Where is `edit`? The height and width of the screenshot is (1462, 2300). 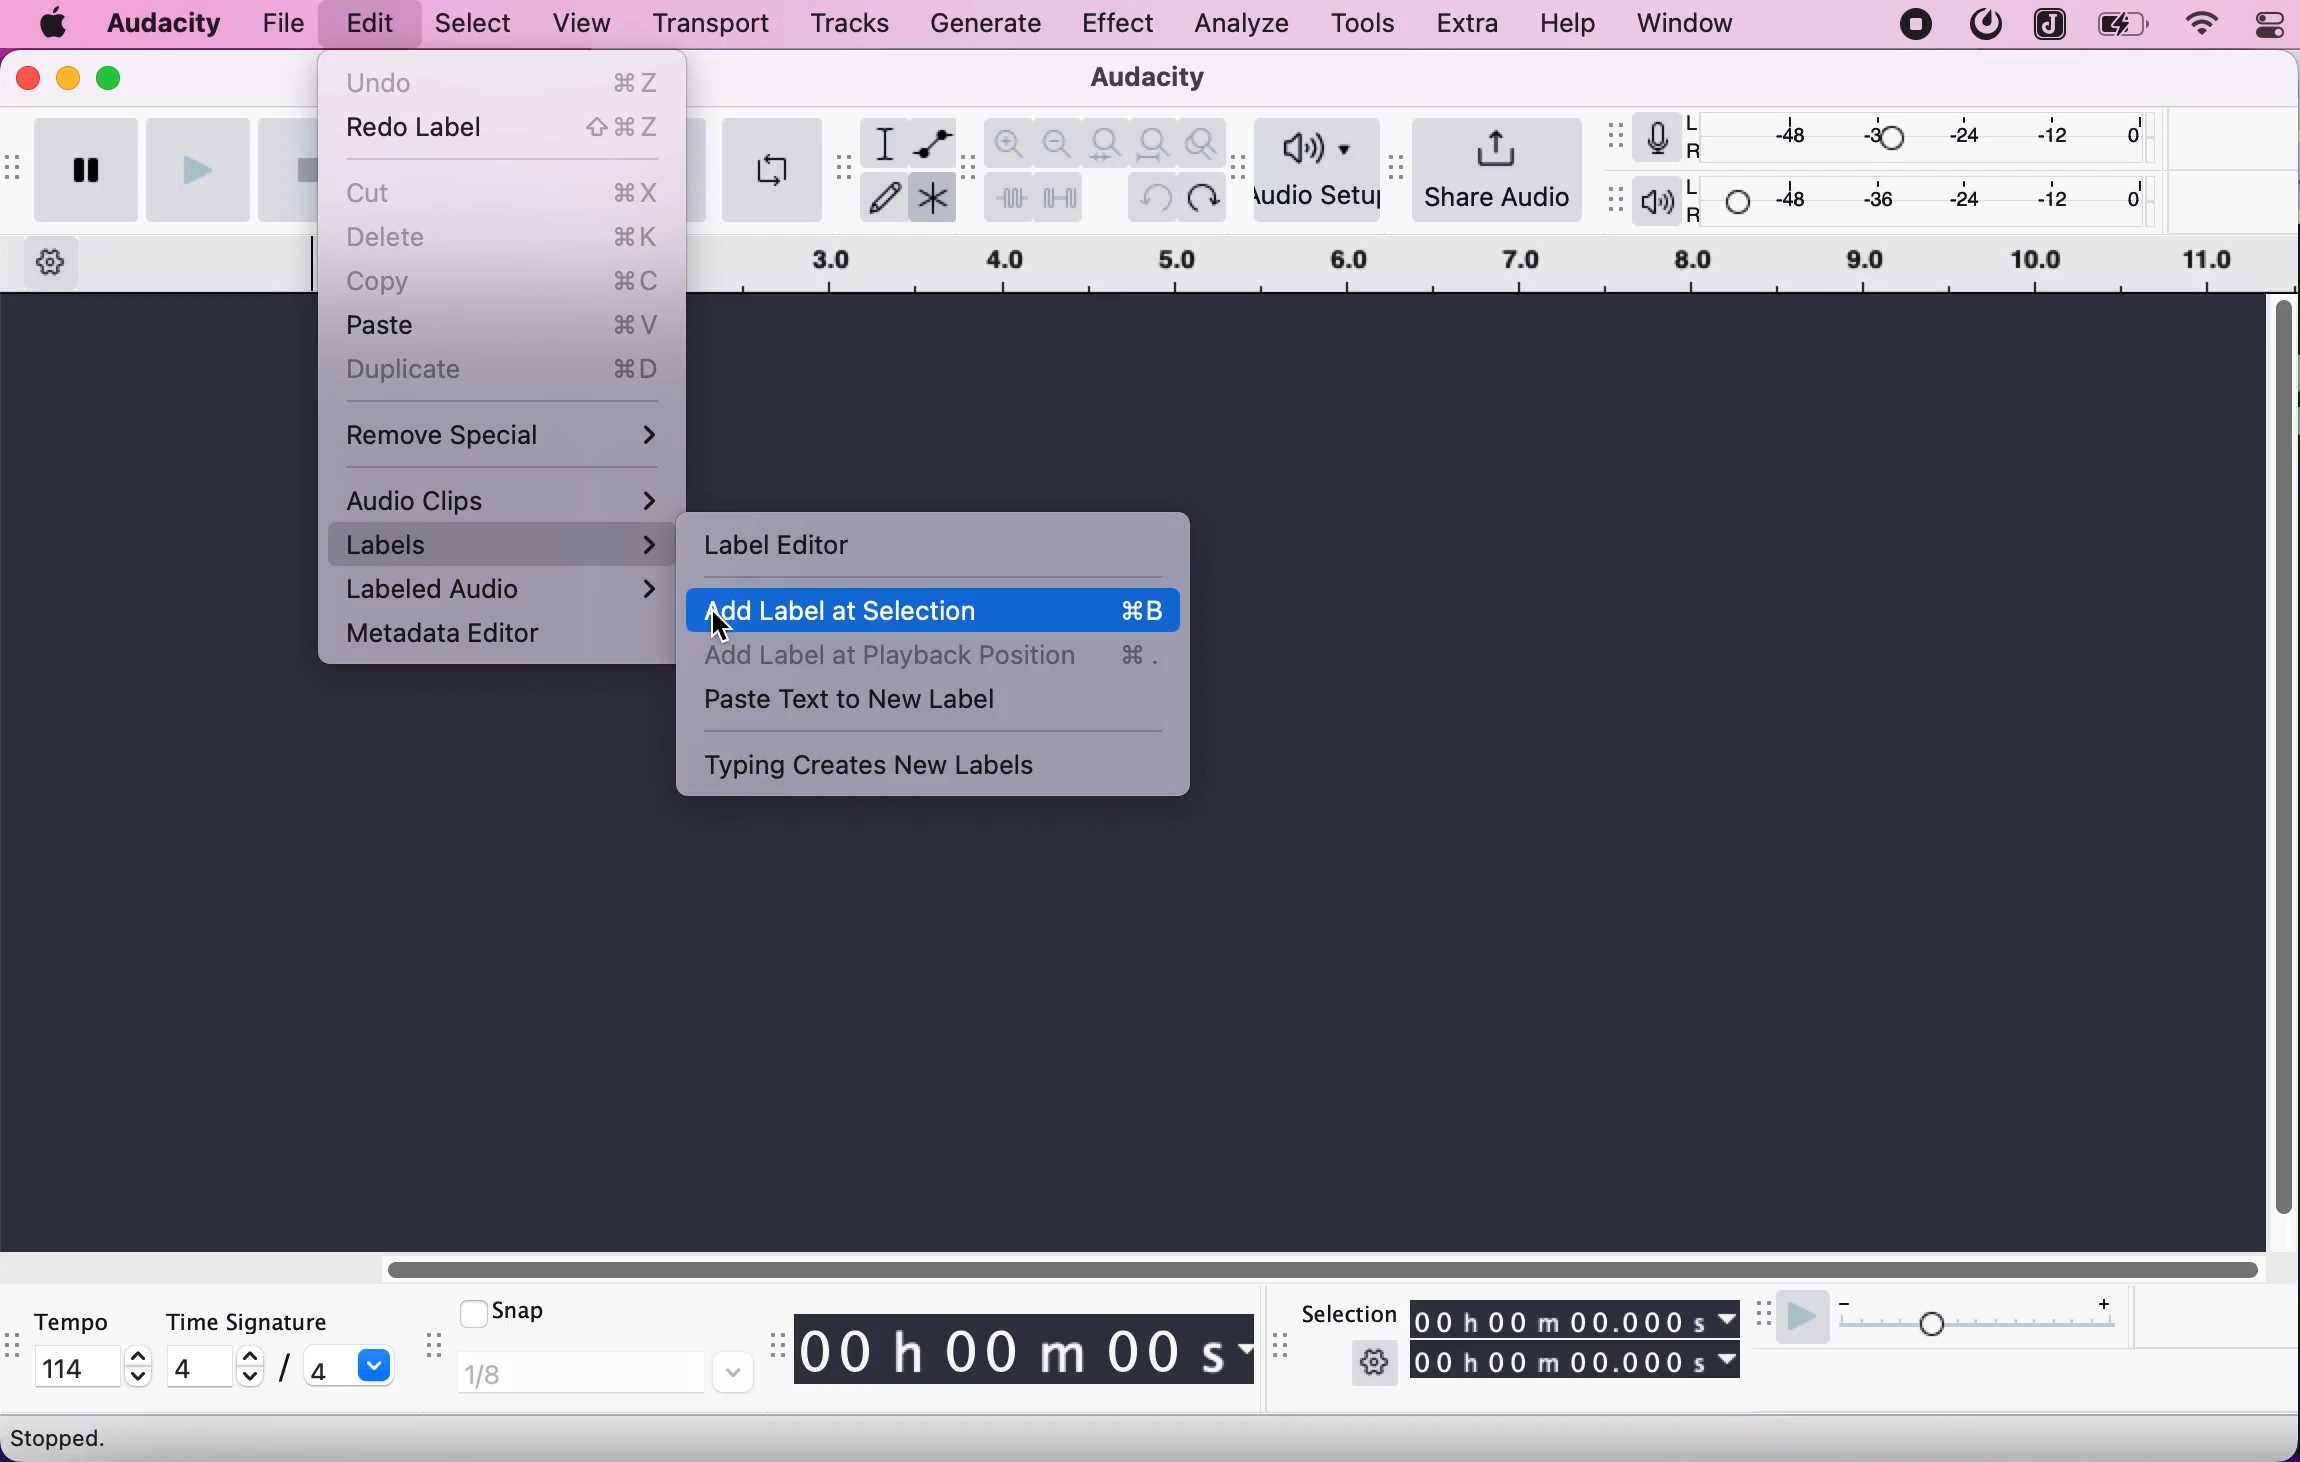 edit is located at coordinates (374, 24).